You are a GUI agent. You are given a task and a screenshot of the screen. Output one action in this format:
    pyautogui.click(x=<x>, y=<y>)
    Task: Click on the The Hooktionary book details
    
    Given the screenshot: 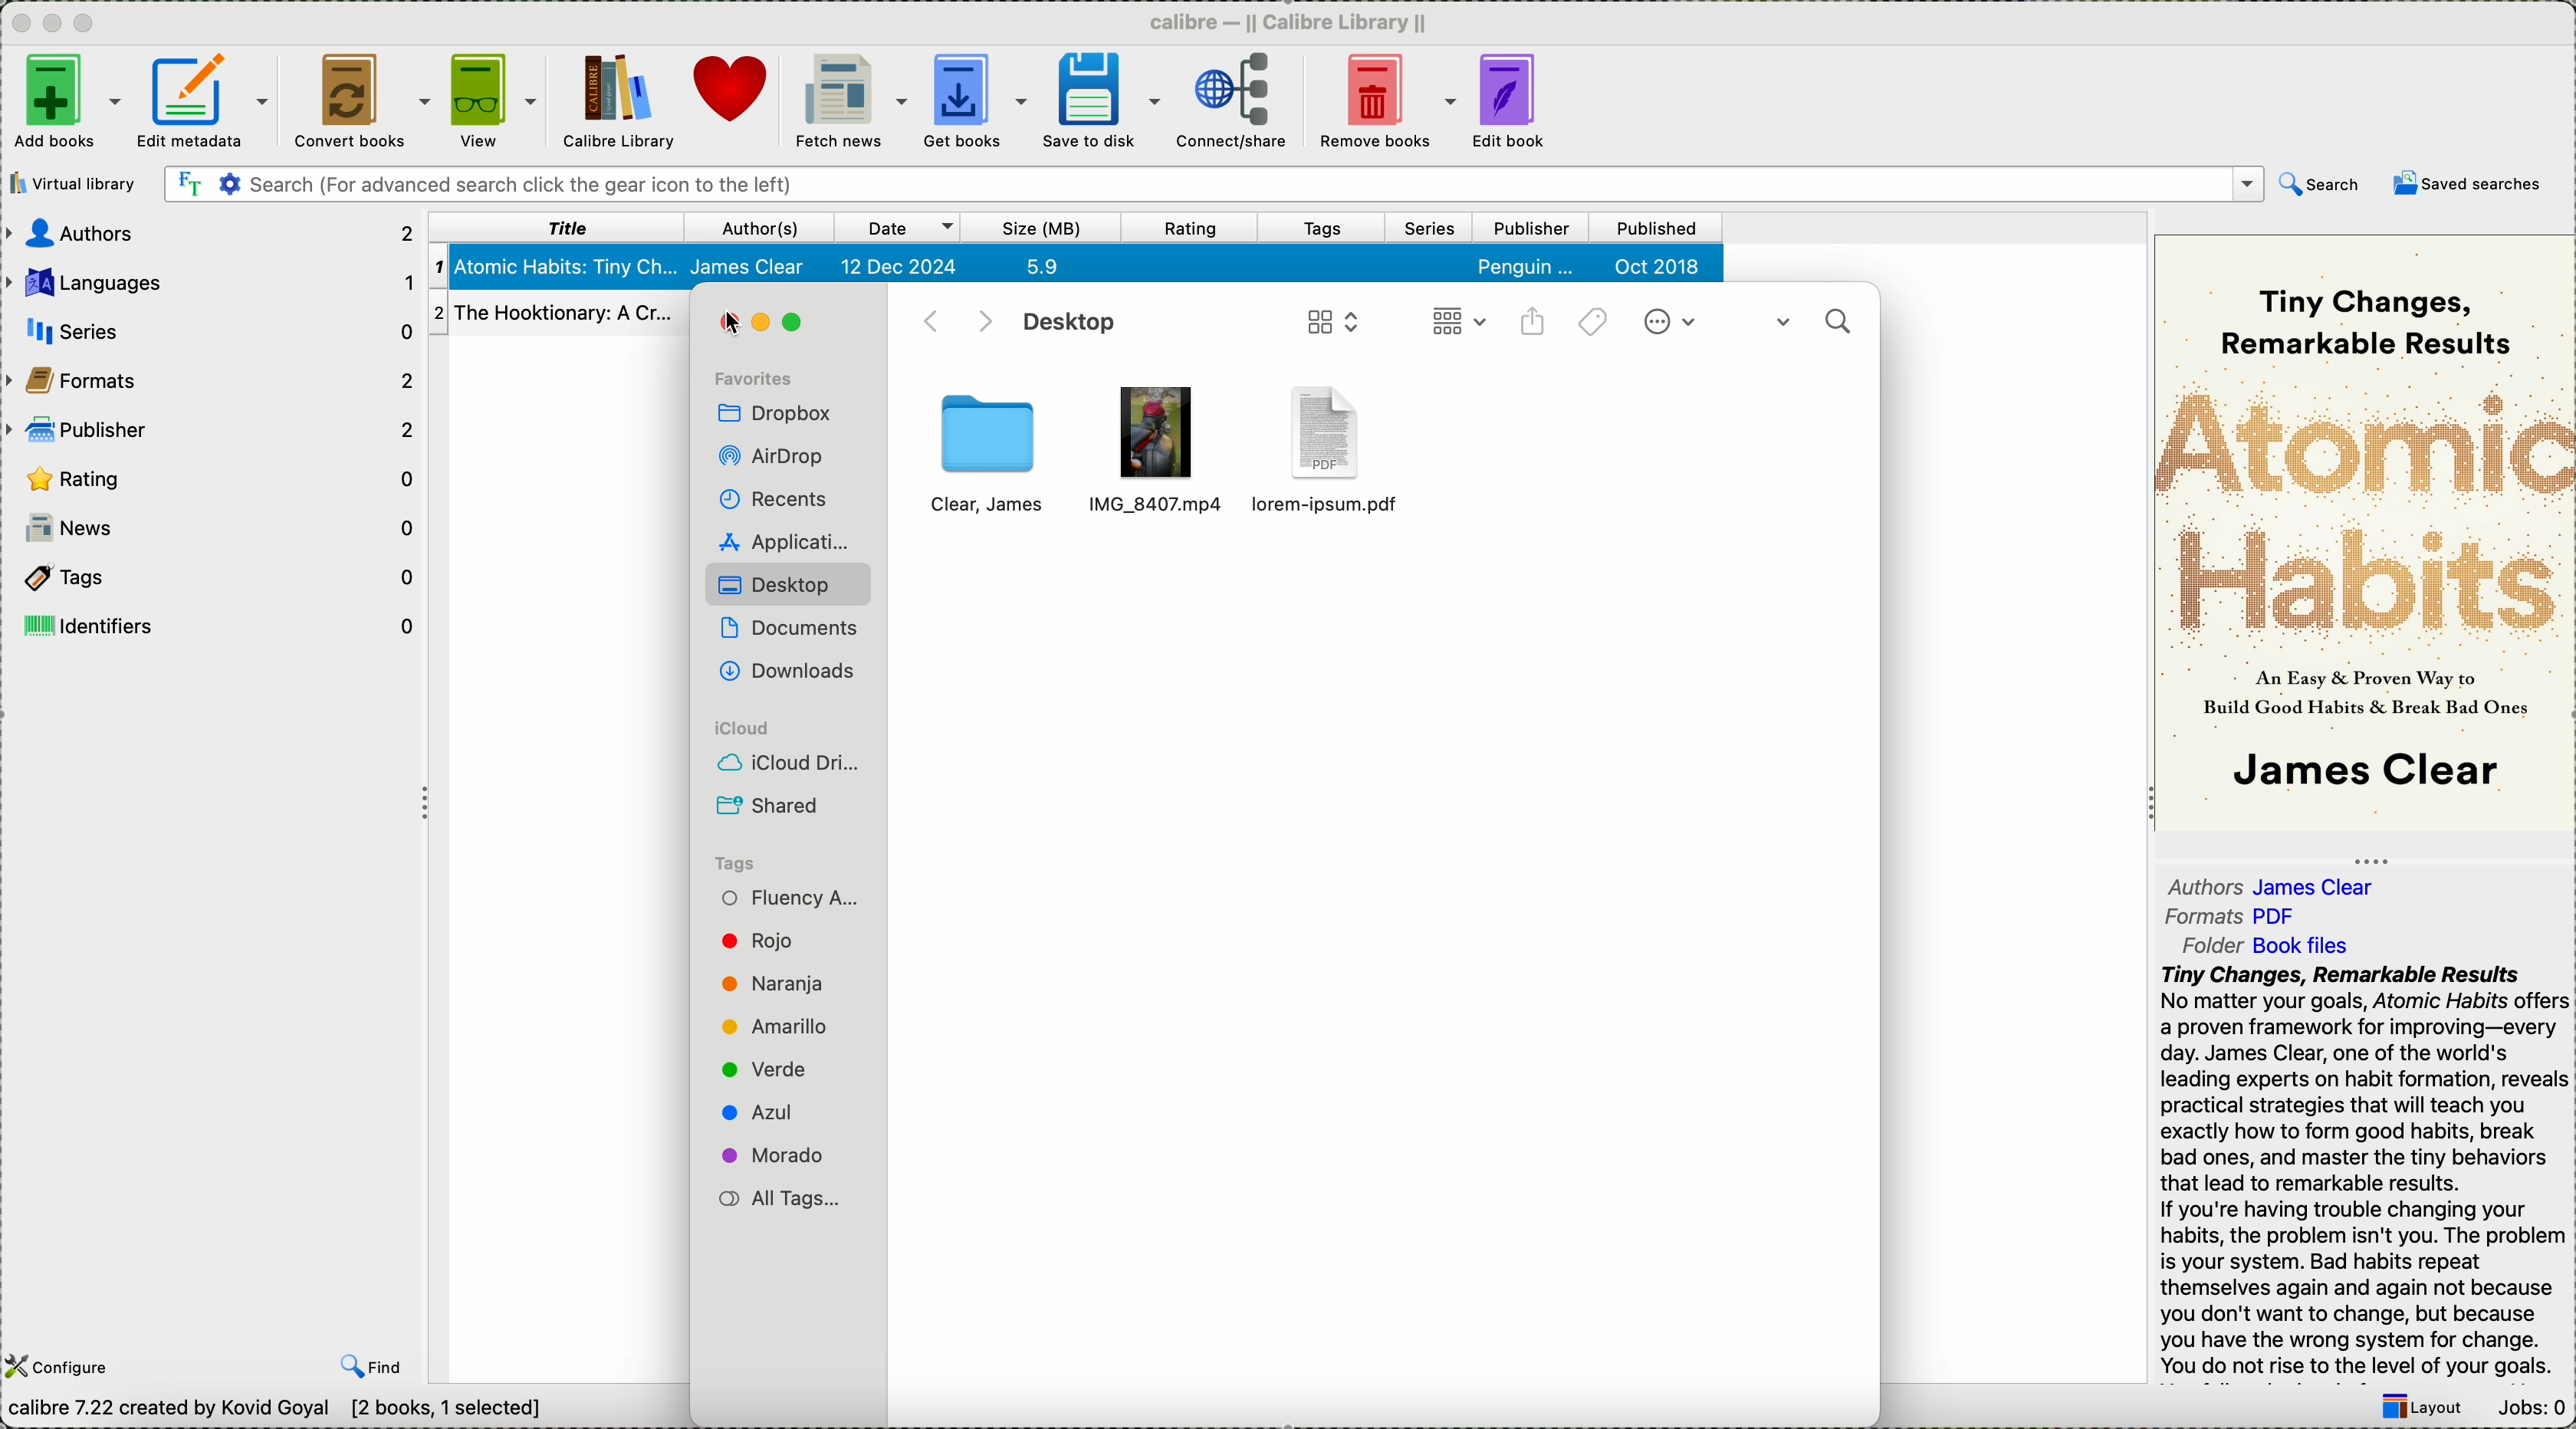 What is the action you would take?
    pyautogui.click(x=557, y=318)
    